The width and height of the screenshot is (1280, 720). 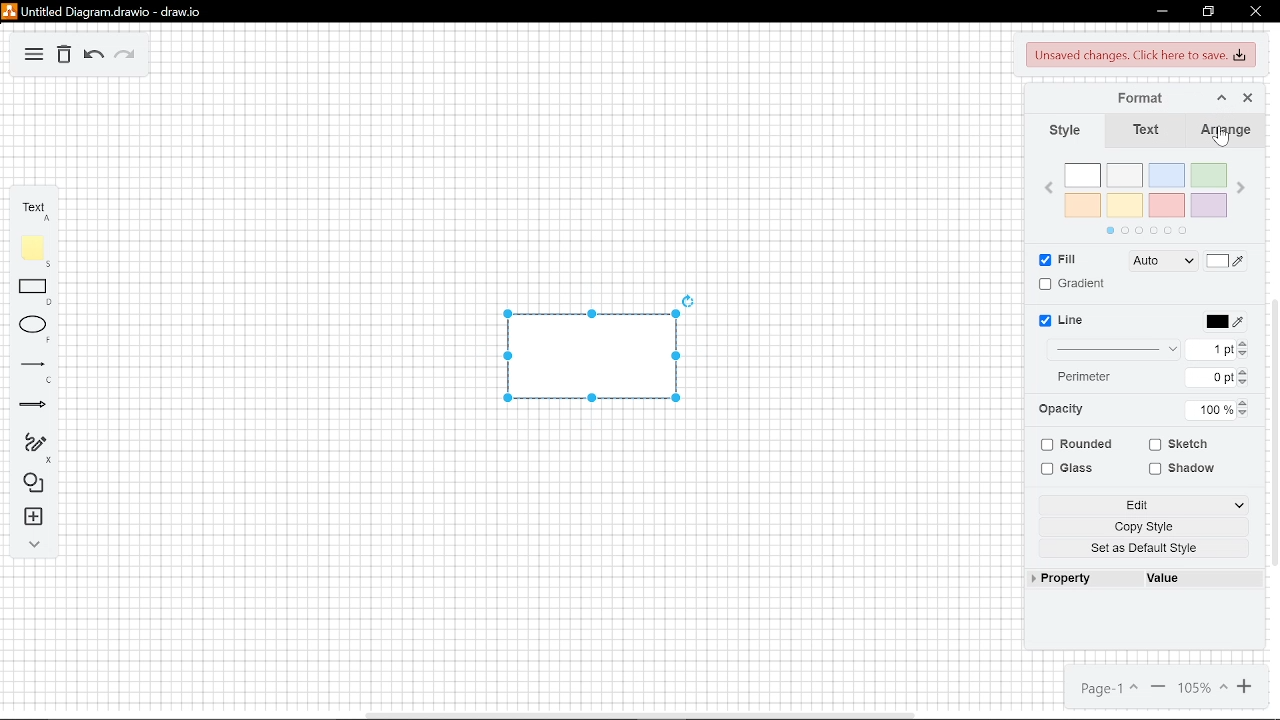 What do you see at coordinates (1209, 380) in the screenshot?
I see `current perimeter` at bounding box center [1209, 380].